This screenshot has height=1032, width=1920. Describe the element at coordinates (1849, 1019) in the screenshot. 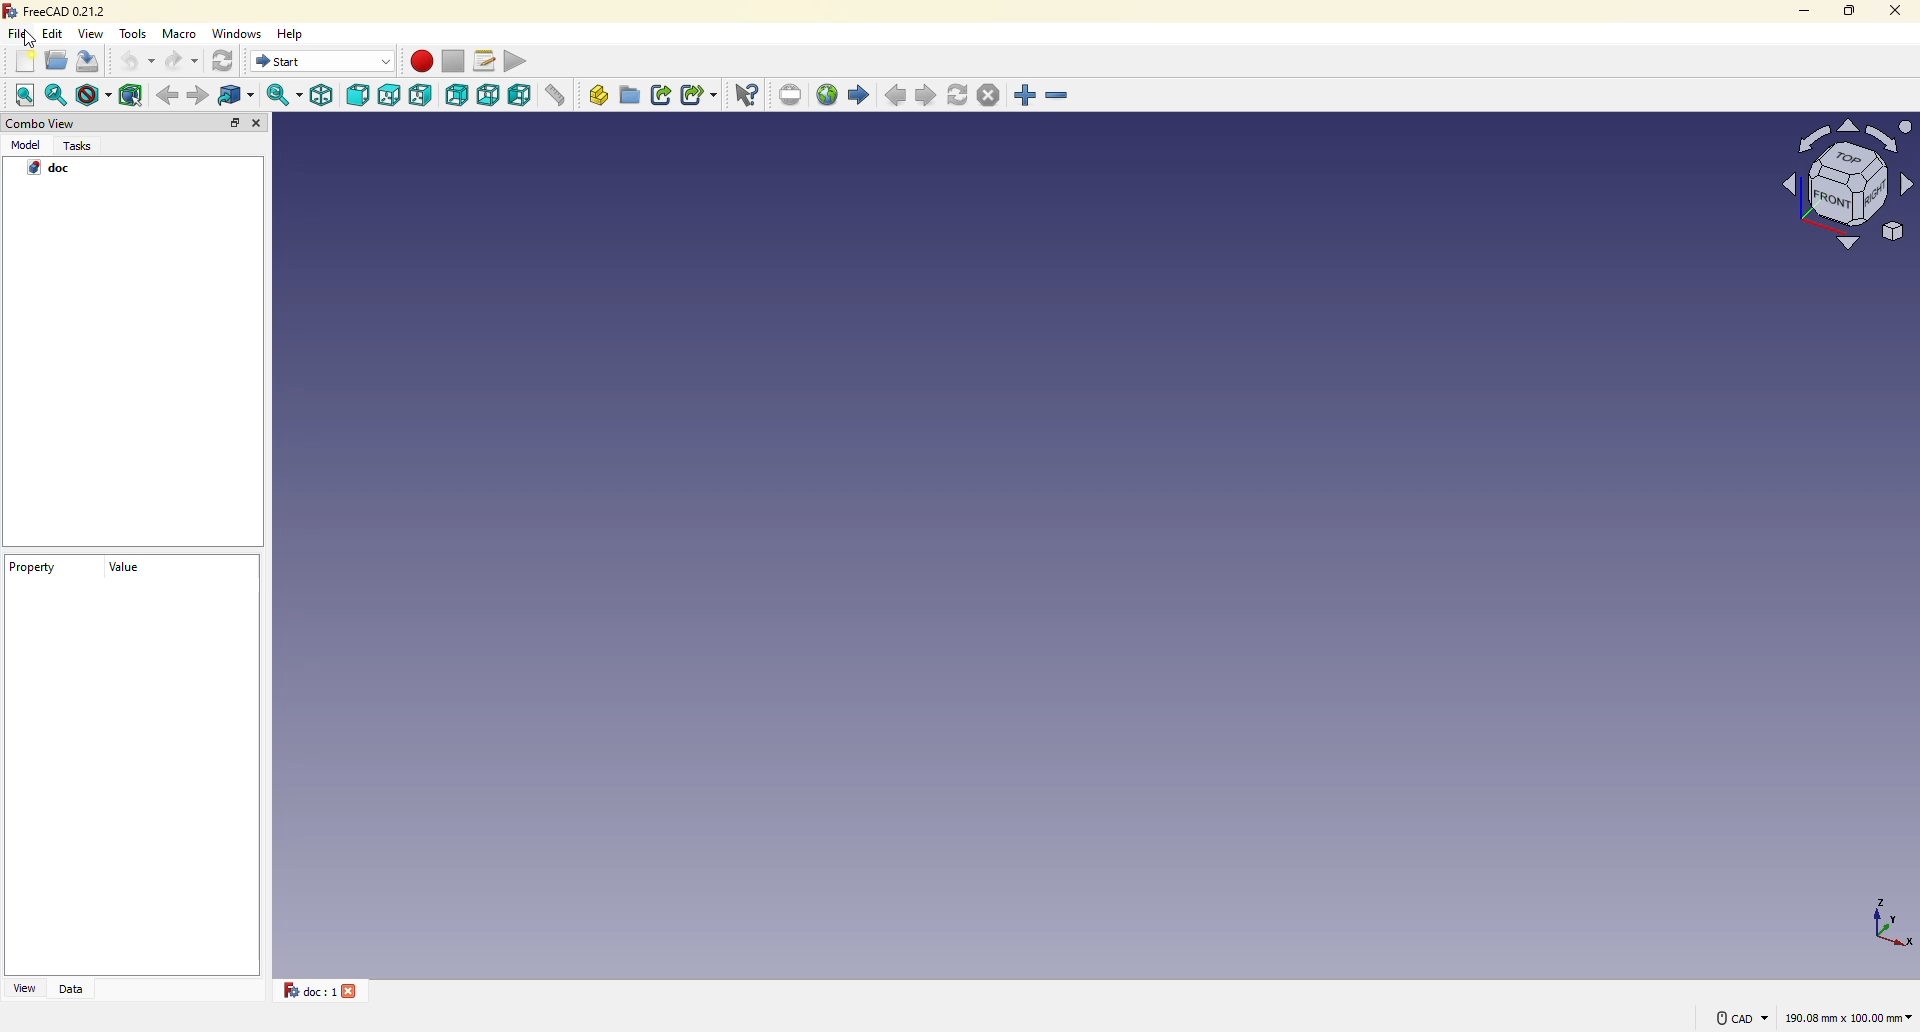

I see `area` at that location.